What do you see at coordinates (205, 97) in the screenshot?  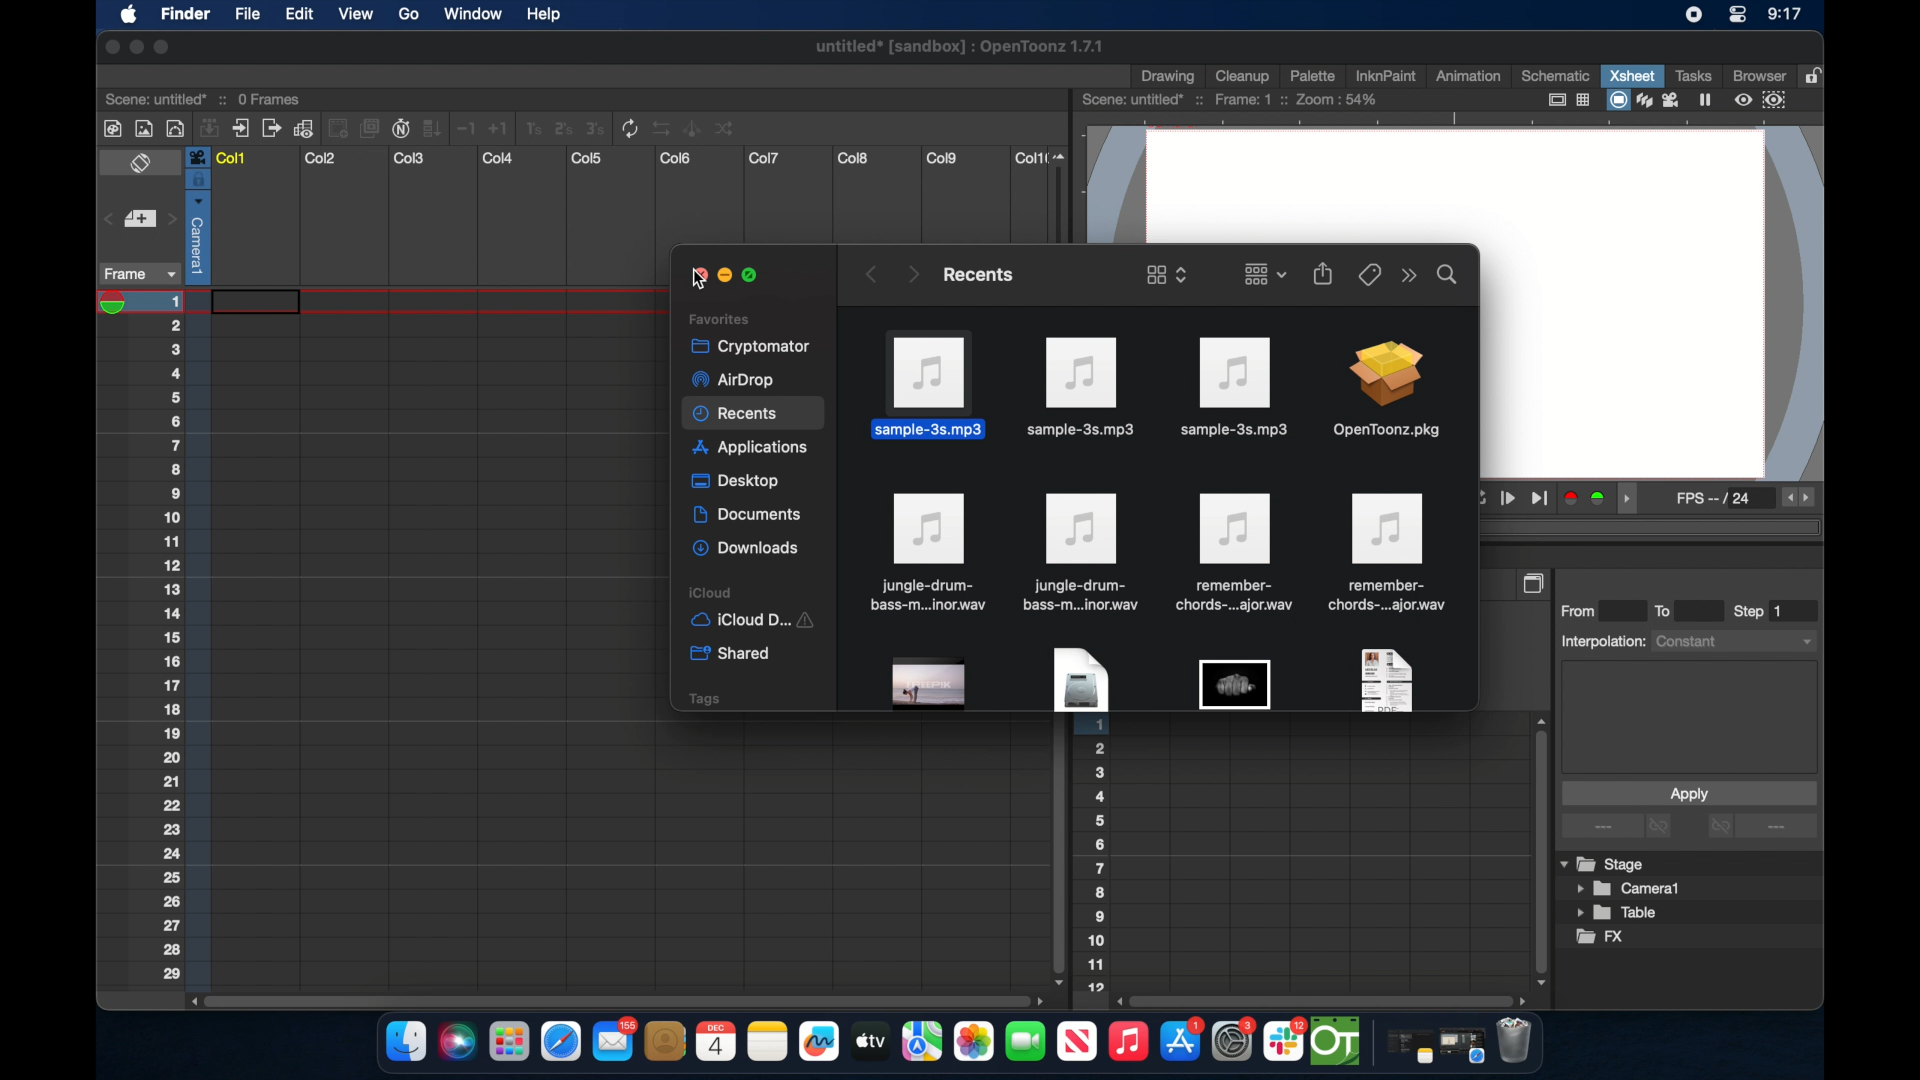 I see `scene` at bounding box center [205, 97].